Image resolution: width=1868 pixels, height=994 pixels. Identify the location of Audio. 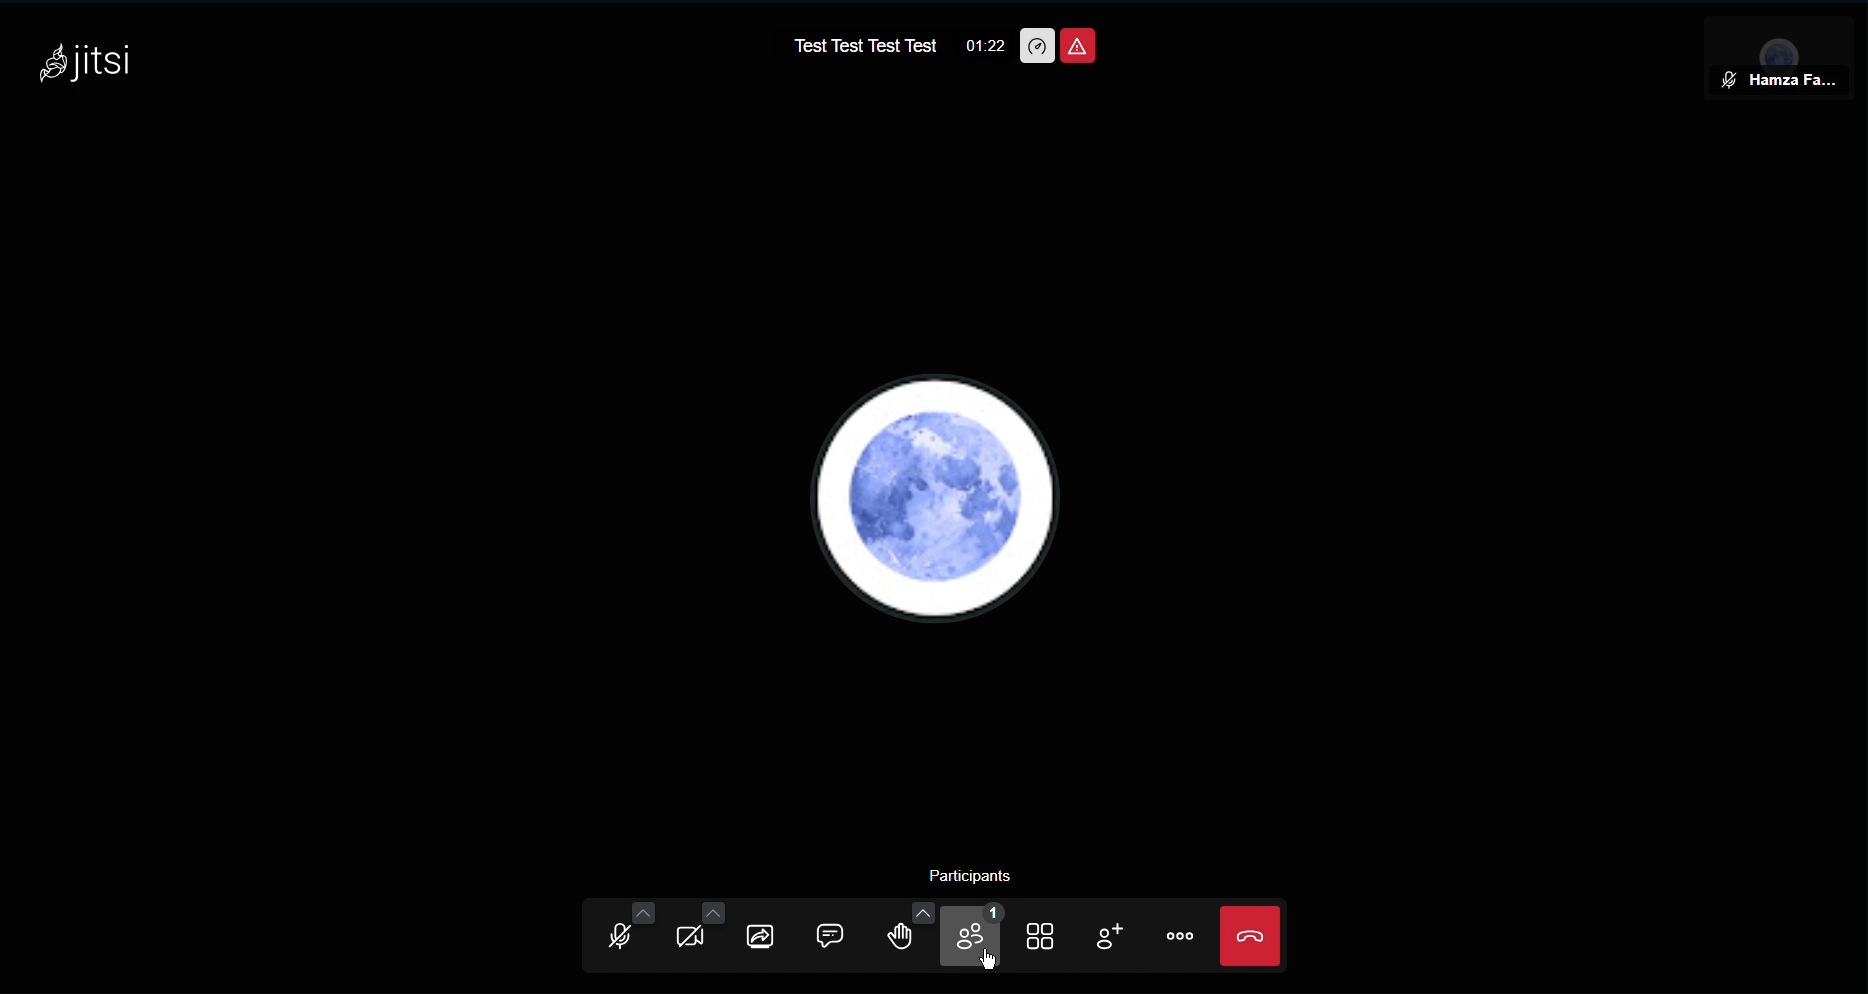
(624, 932).